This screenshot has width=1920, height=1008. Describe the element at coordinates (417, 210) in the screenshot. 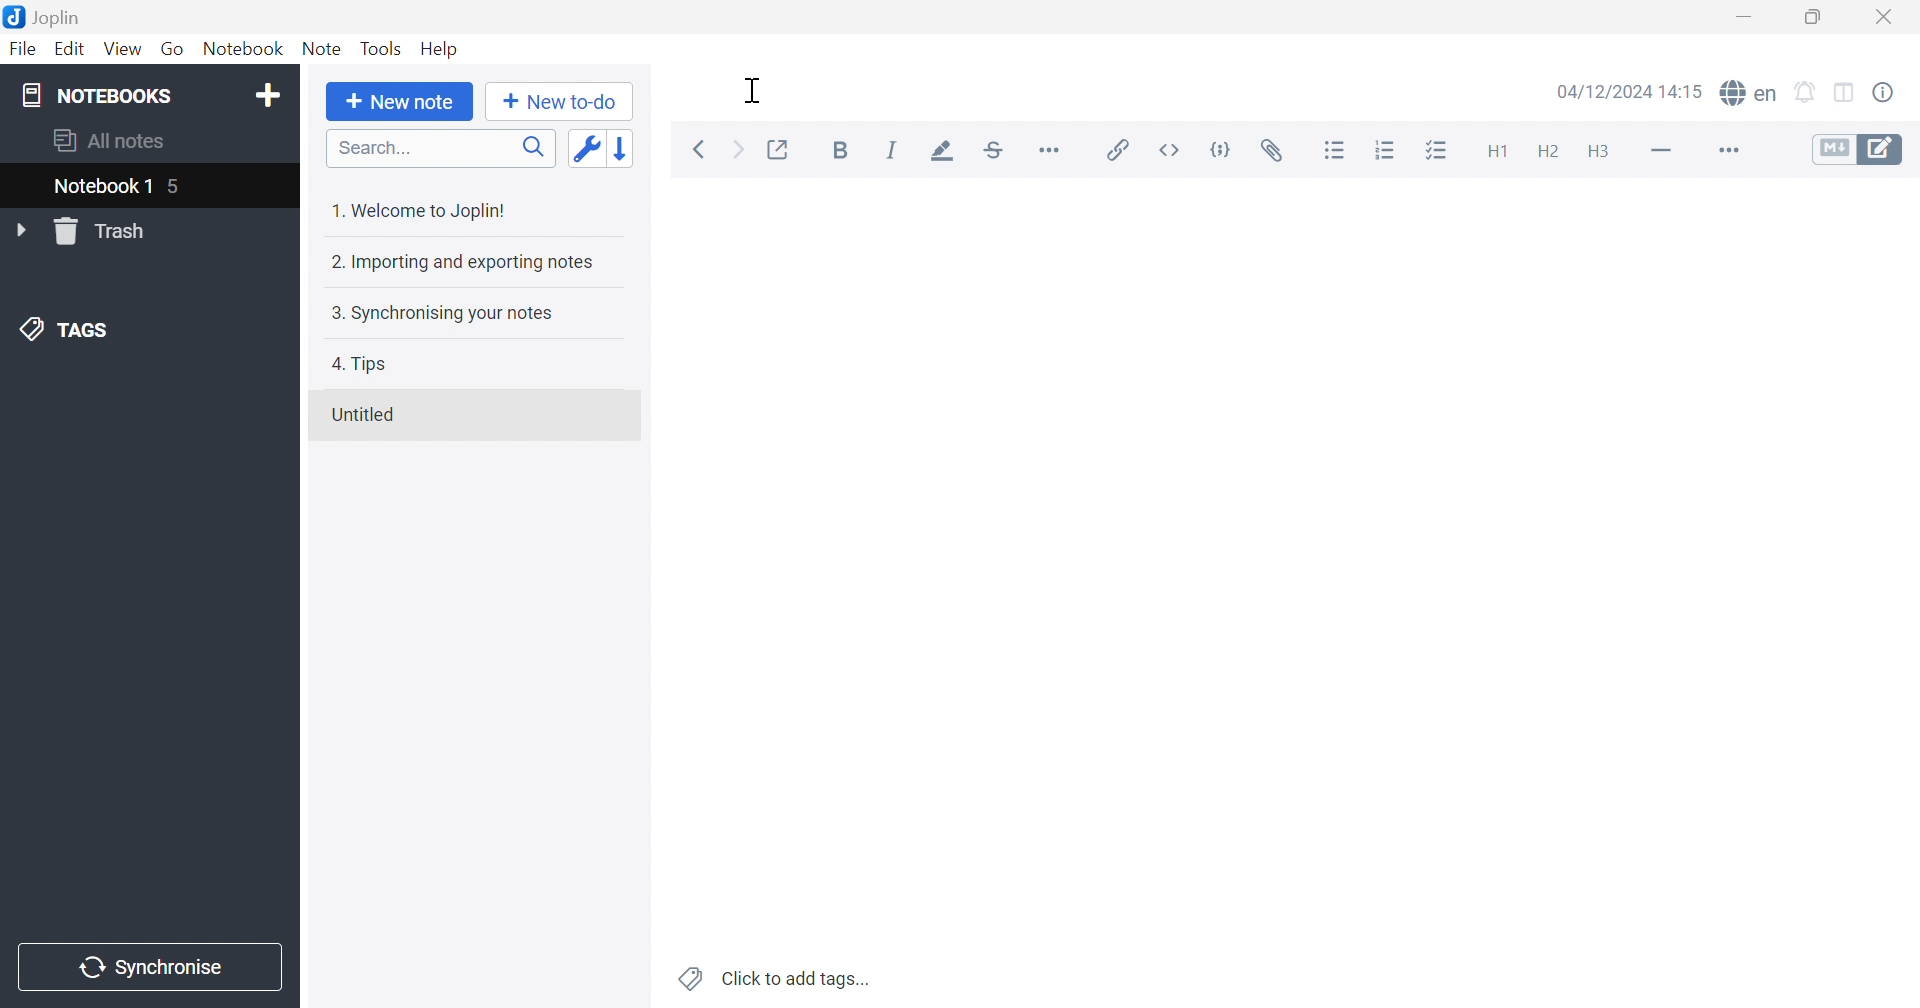

I see `1. Welcome to Joplin` at that location.